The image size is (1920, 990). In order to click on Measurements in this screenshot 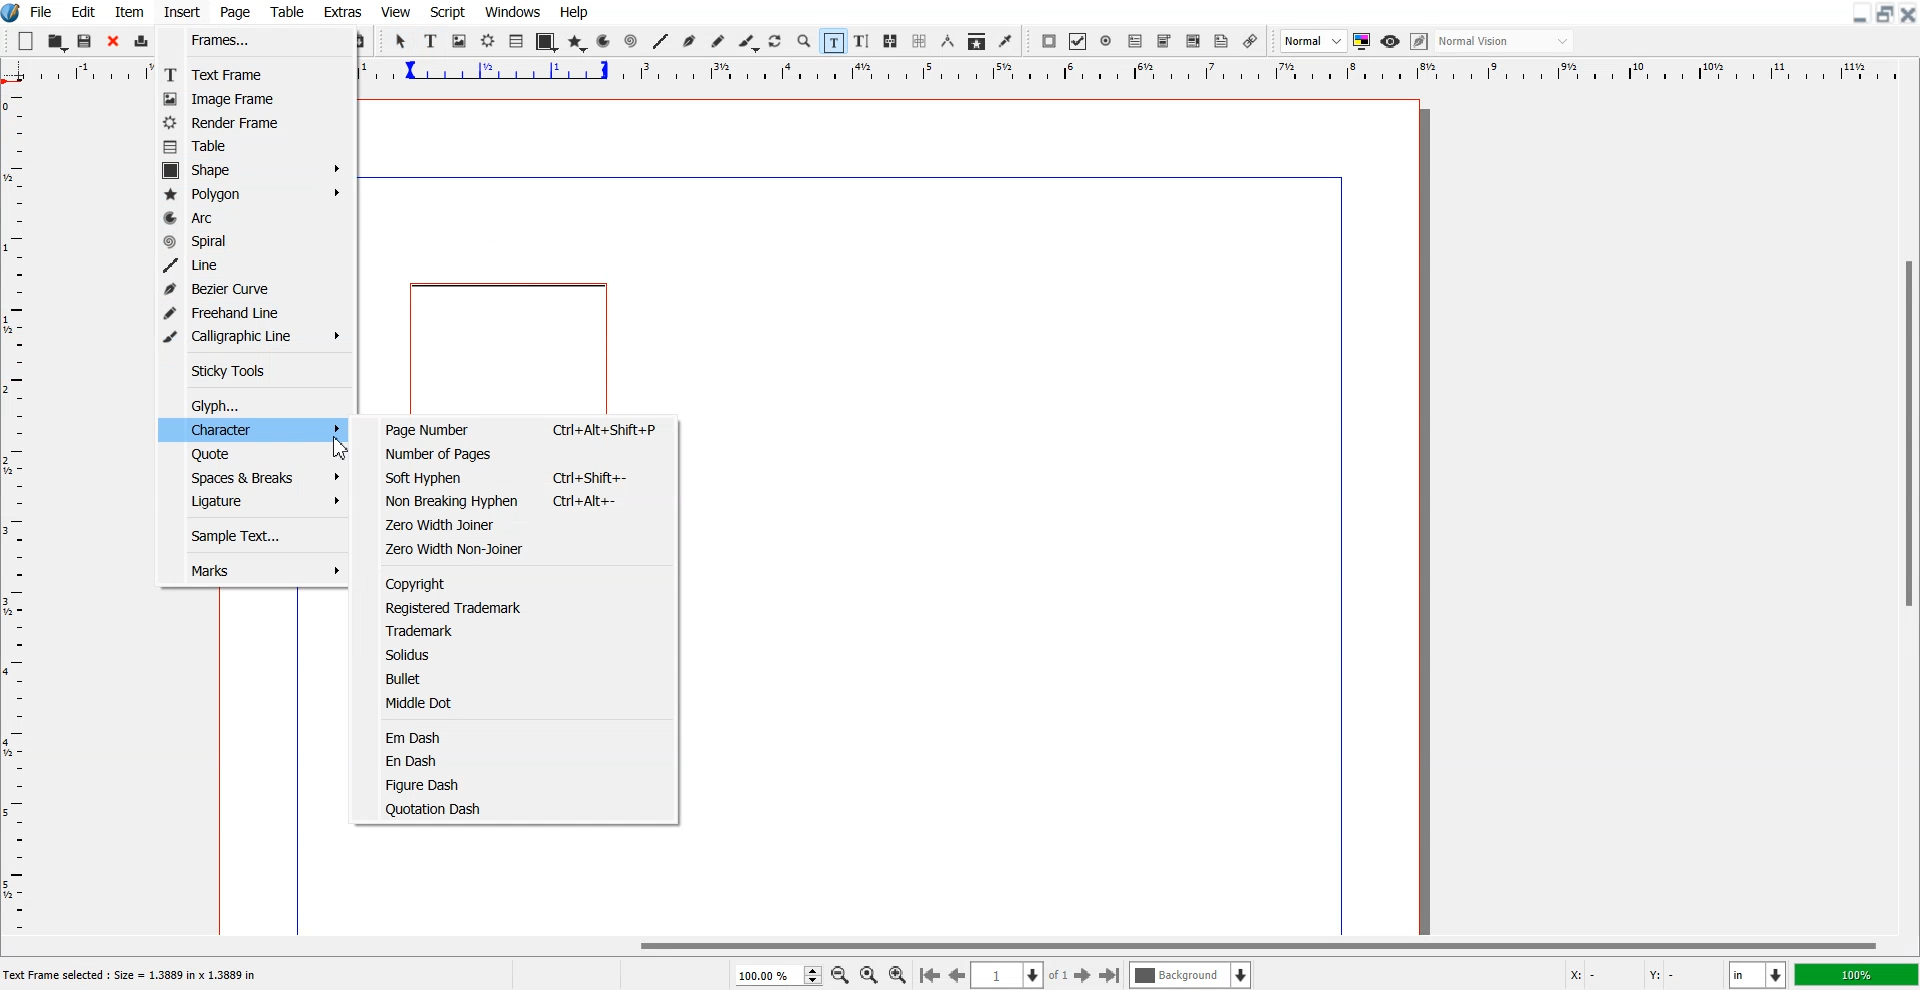, I will do `click(949, 41)`.